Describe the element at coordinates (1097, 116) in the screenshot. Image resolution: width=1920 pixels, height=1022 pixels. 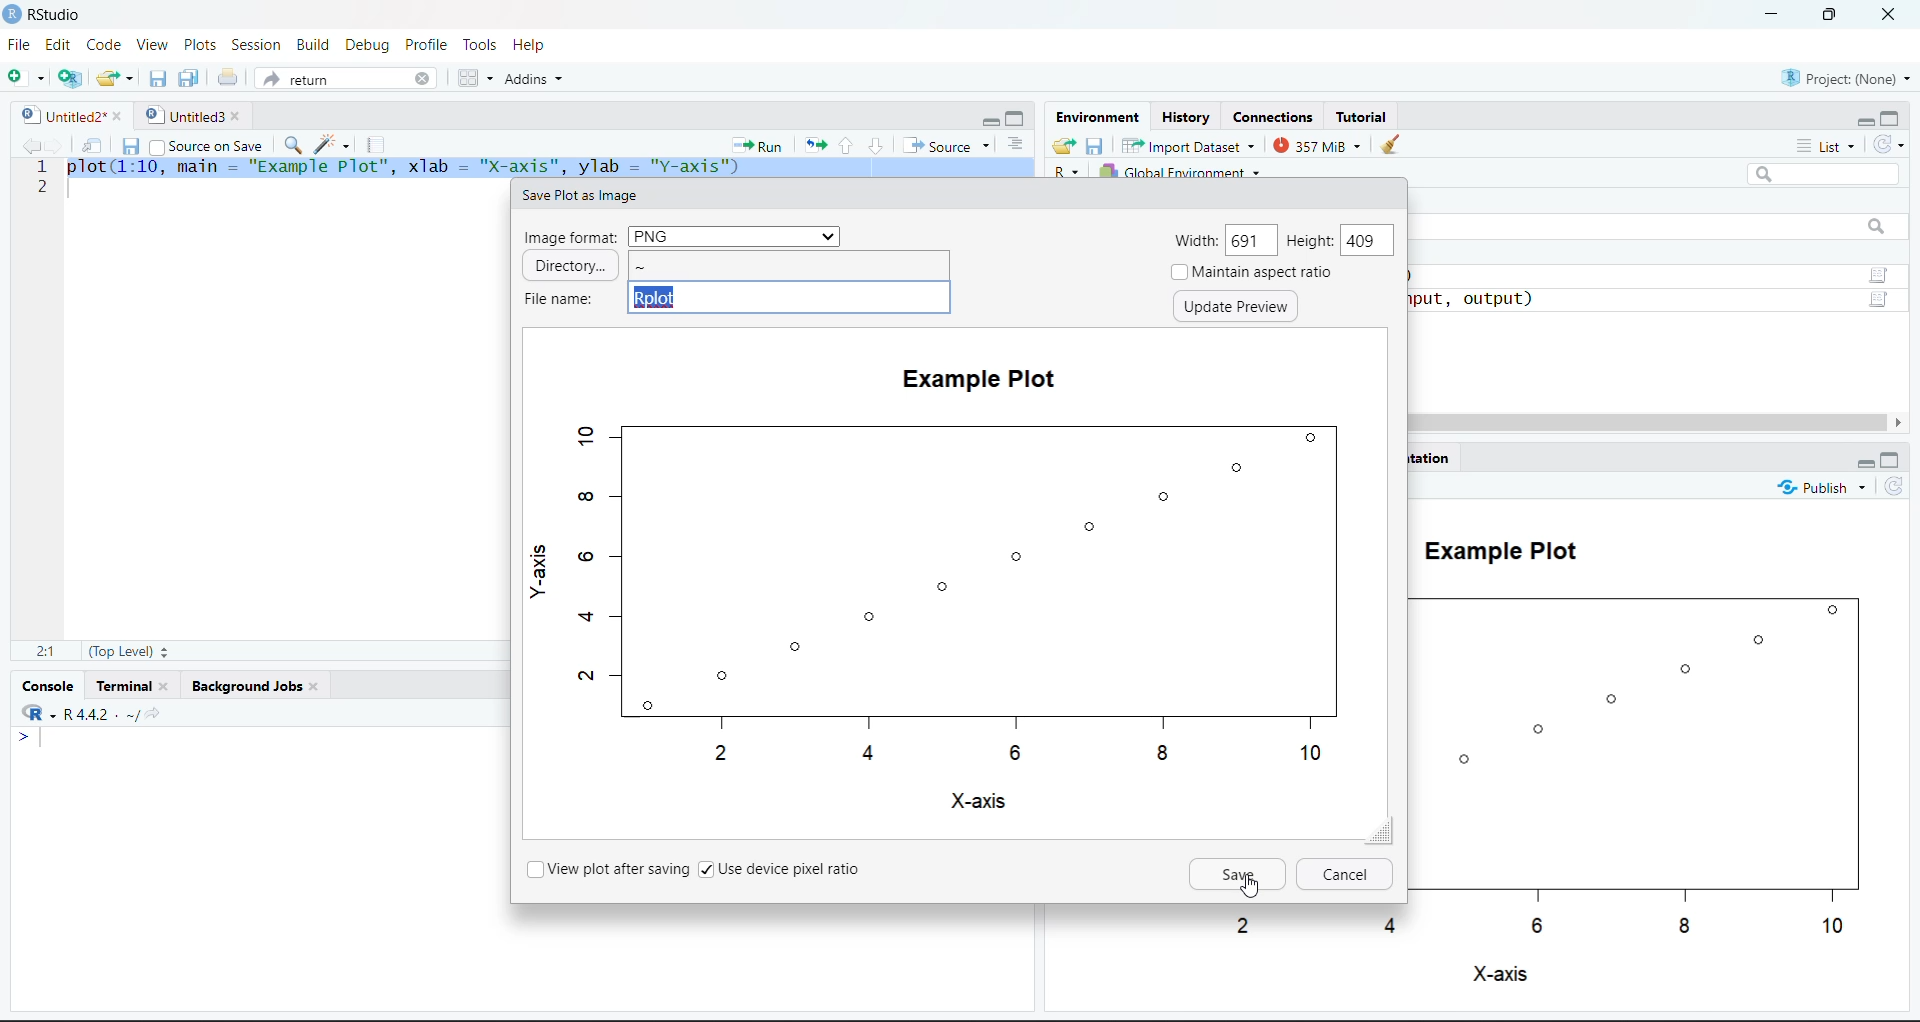
I see `Environment` at that location.